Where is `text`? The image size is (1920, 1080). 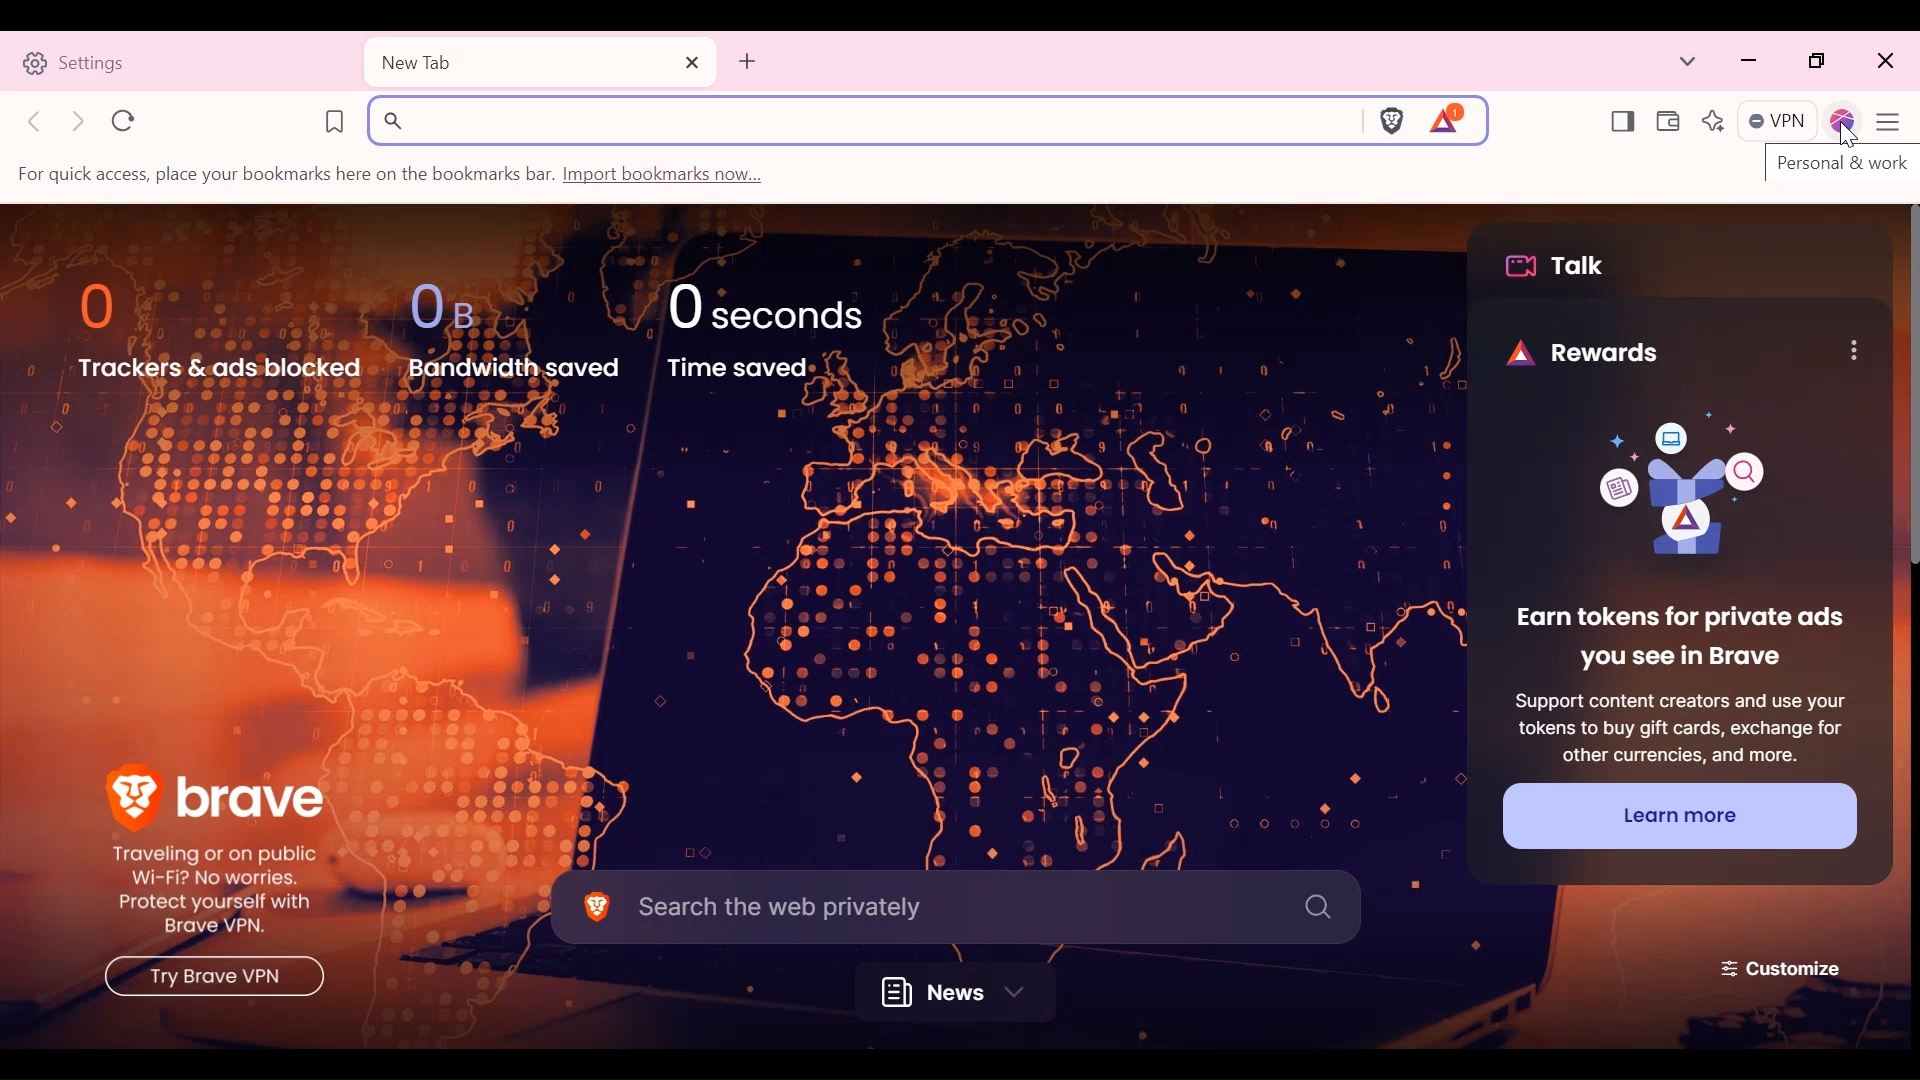
text is located at coordinates (1840, 168).